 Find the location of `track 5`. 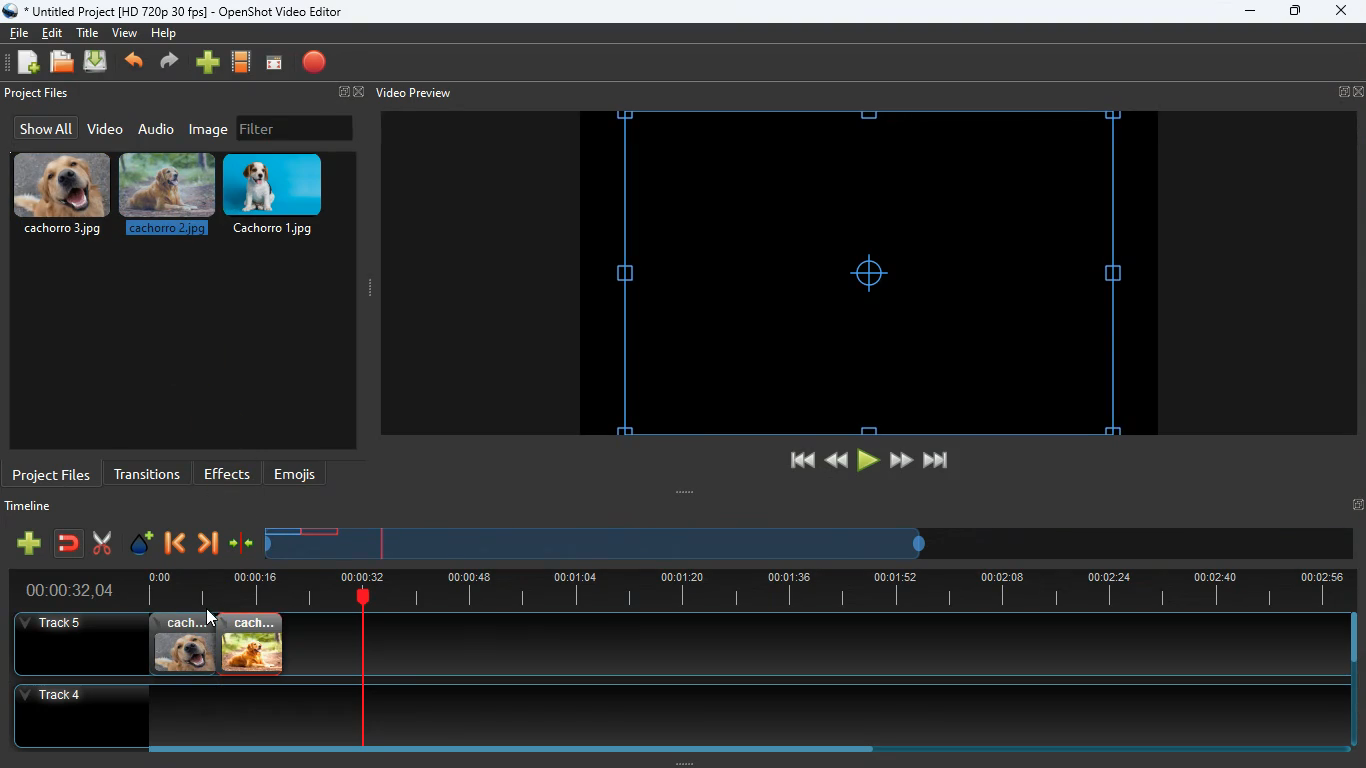

track 5 is located at coordinates (56, 624).